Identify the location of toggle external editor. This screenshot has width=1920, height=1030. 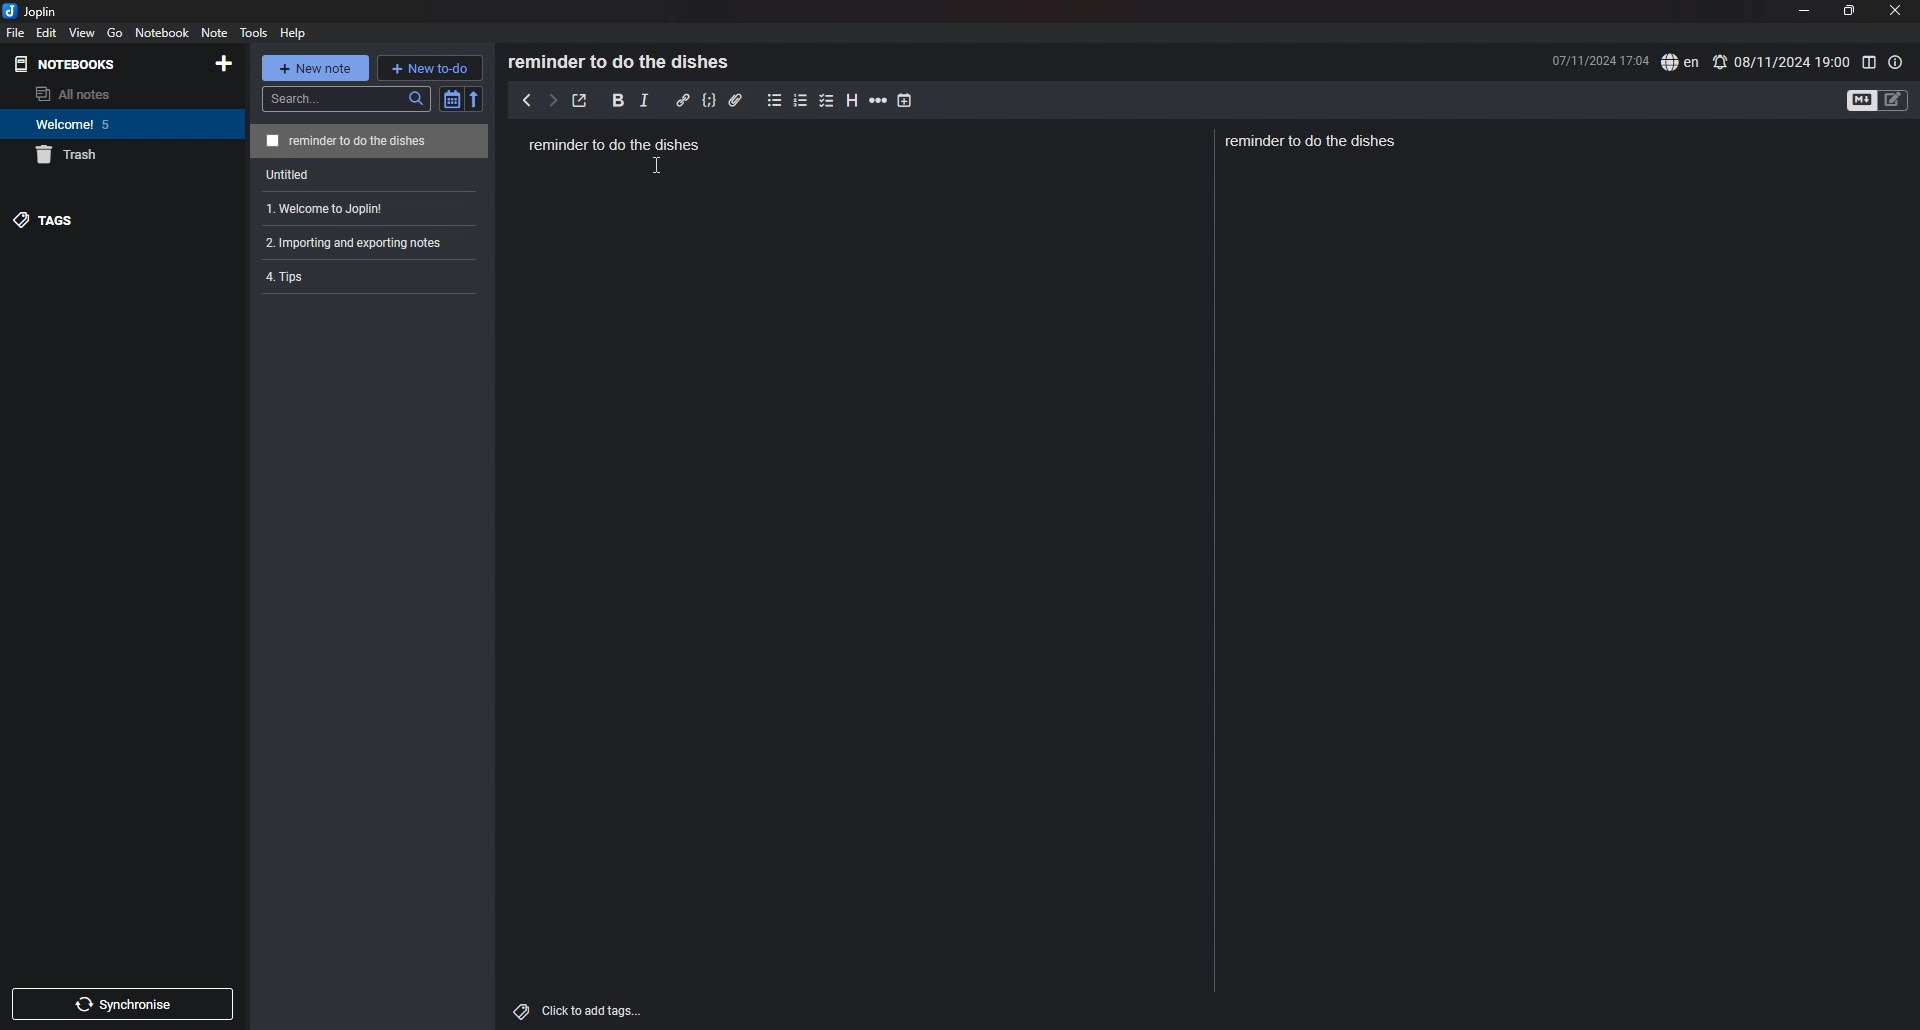
(581, 101).